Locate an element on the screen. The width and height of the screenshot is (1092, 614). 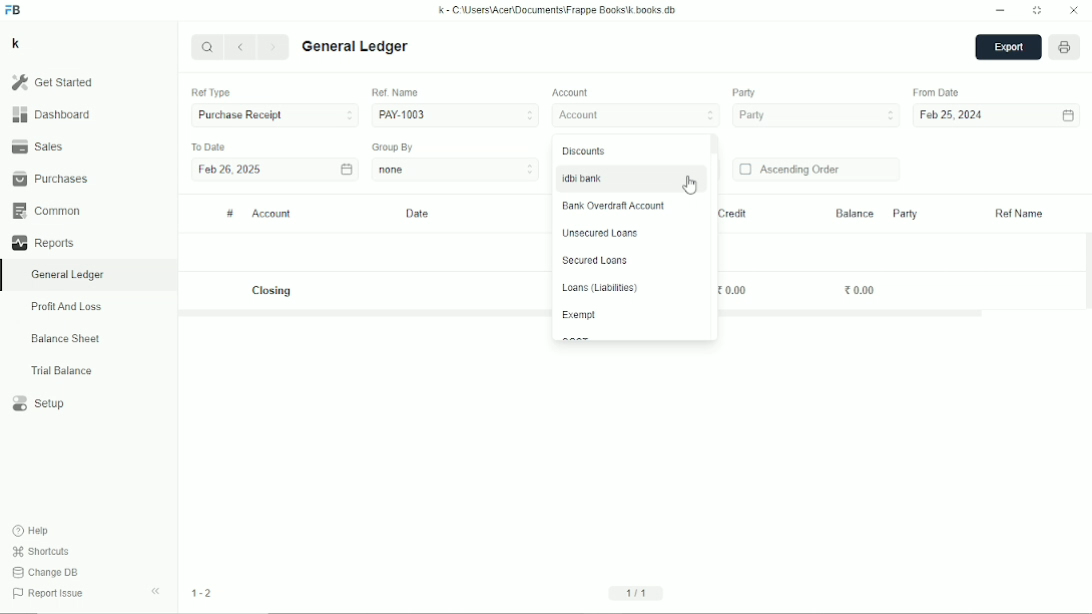
1/1 is located at coordinates (639, 592).